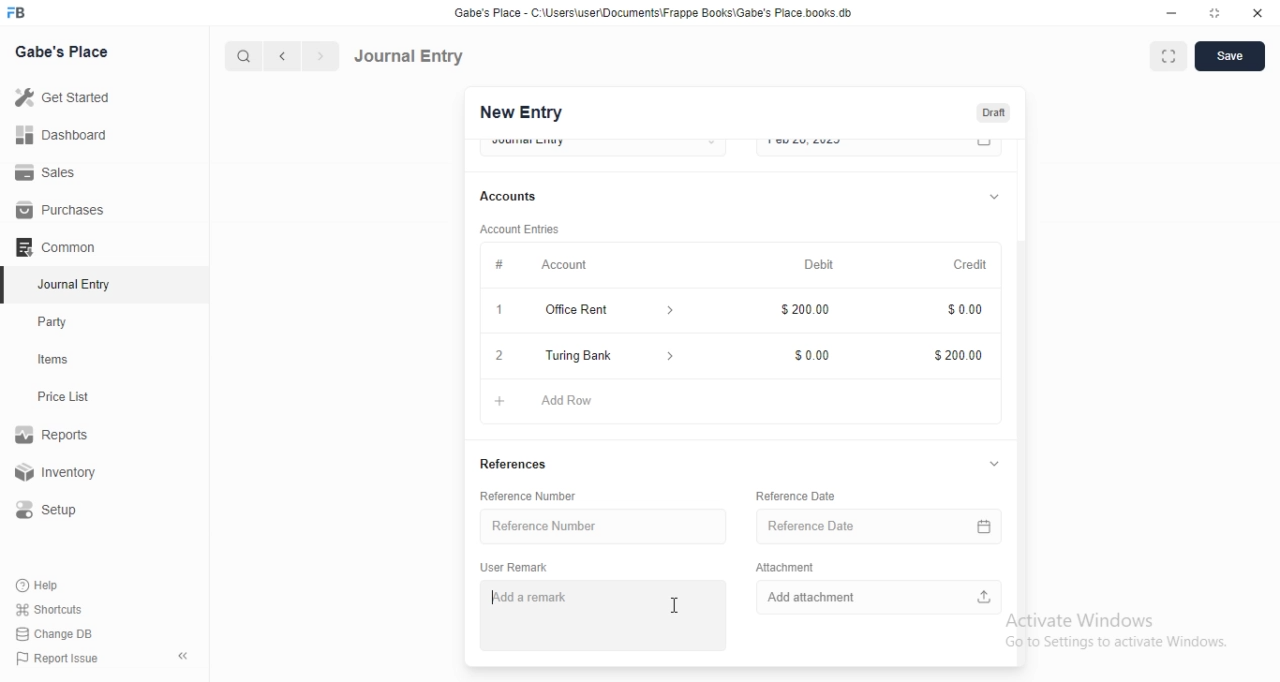 This screenshot has height=682, width=1280. What do you see at coordinates (54, 510) in the screenshot?
I see `Setup` at bounding box center [54, 510].